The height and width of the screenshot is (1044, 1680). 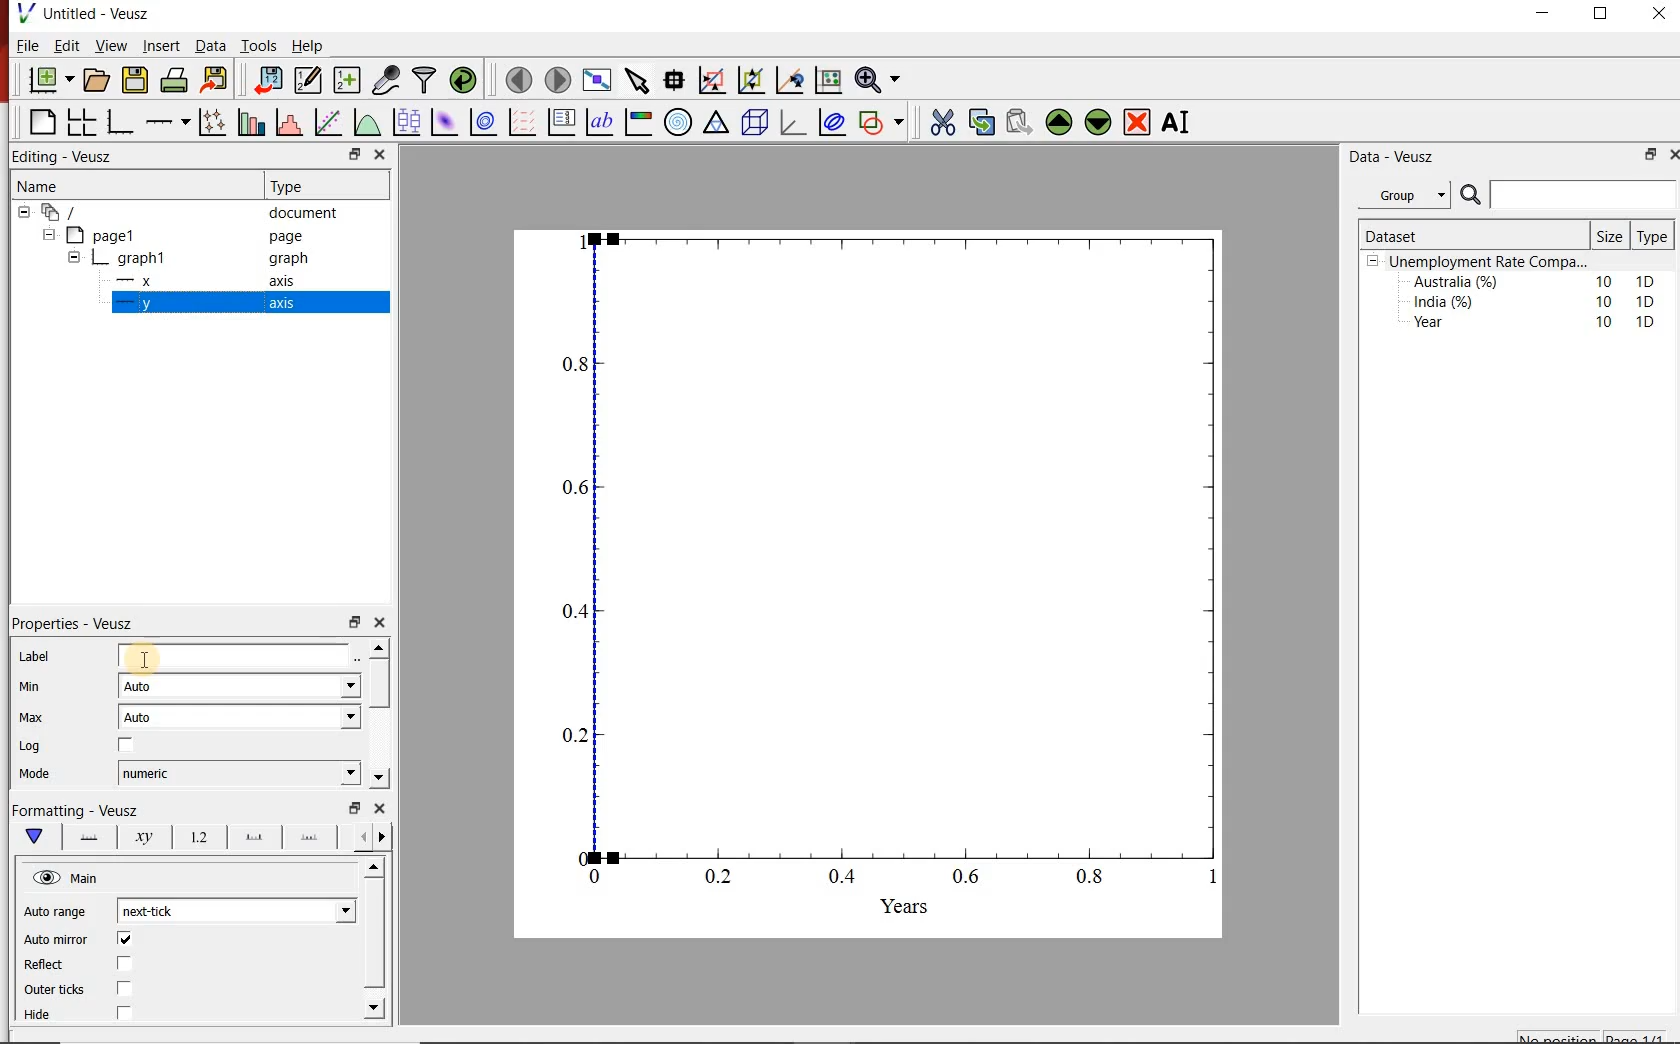 What do you see at coordinates (270, 78) in the screenshot?
I see `import document` at bounding box center [270, 78].